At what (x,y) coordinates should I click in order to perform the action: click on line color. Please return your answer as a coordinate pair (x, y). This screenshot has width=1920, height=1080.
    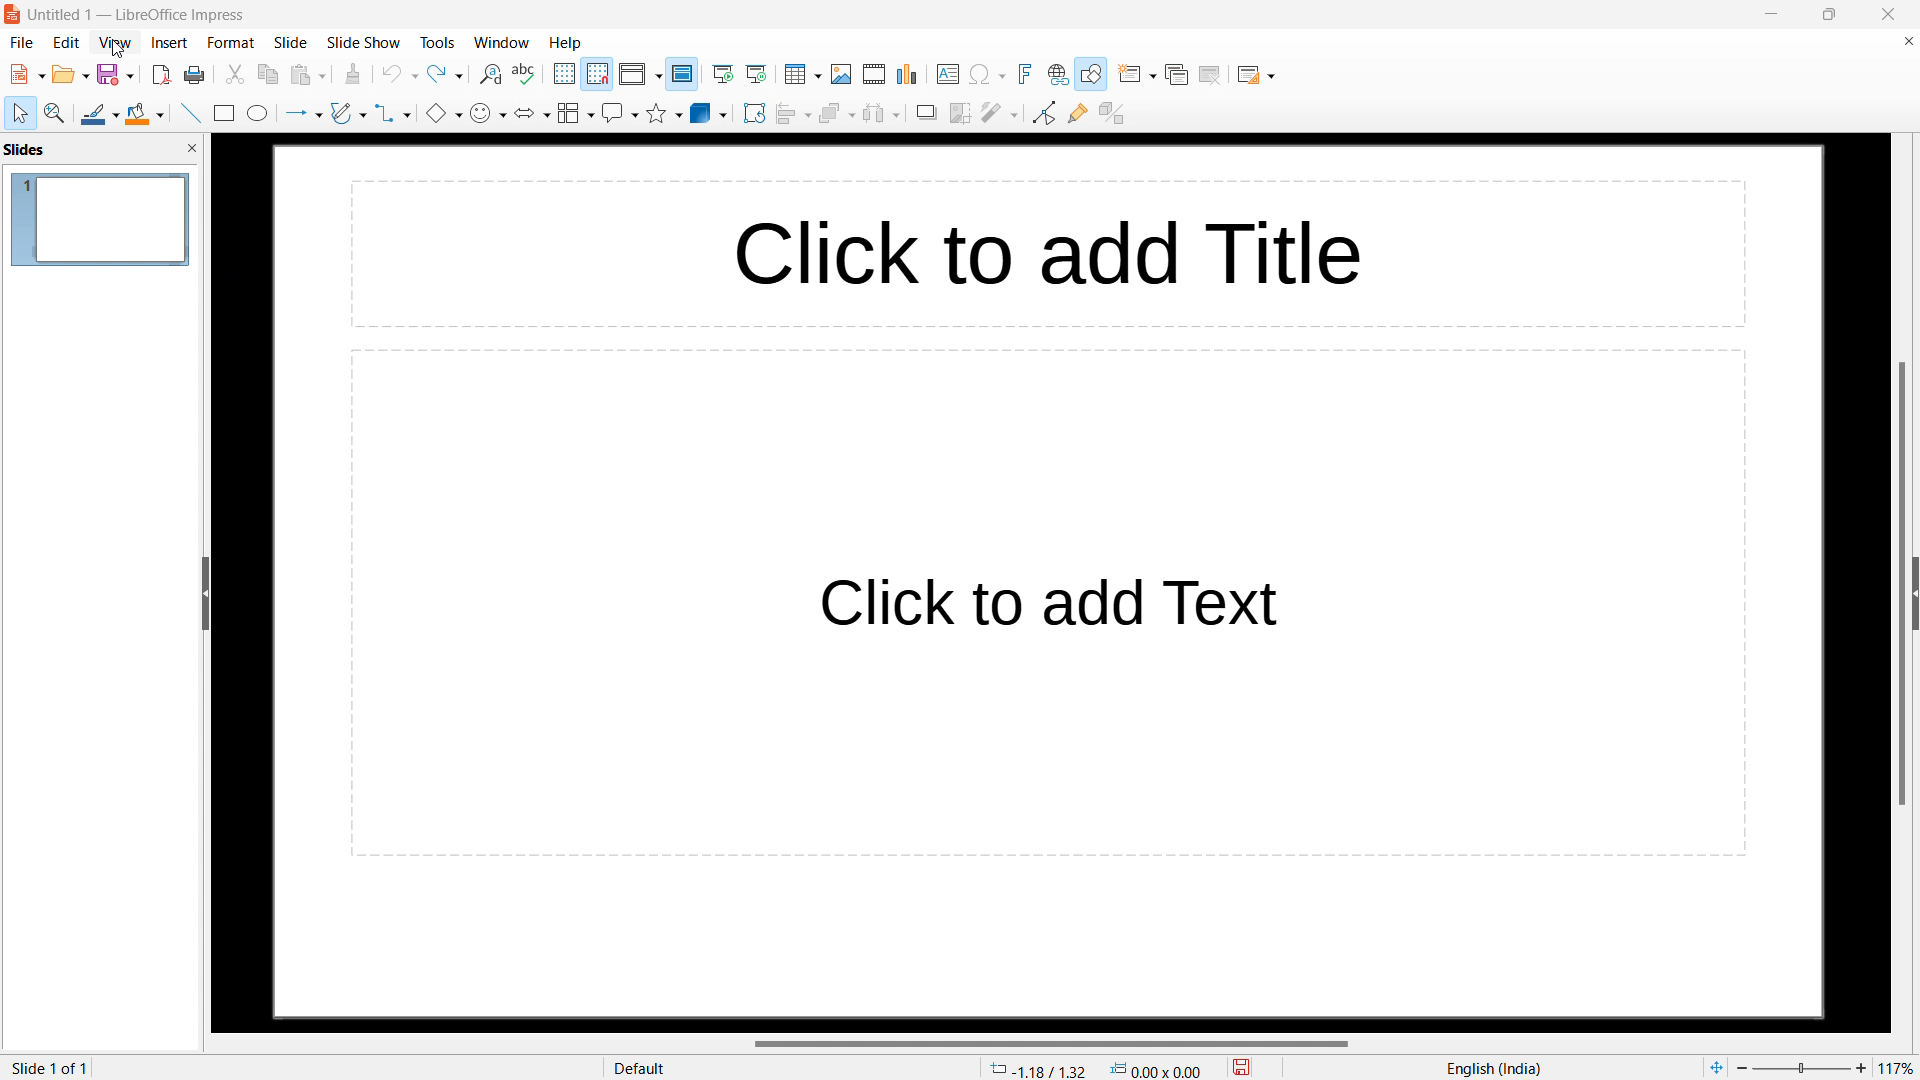
    Looking at the image, I should click on (101, 112).